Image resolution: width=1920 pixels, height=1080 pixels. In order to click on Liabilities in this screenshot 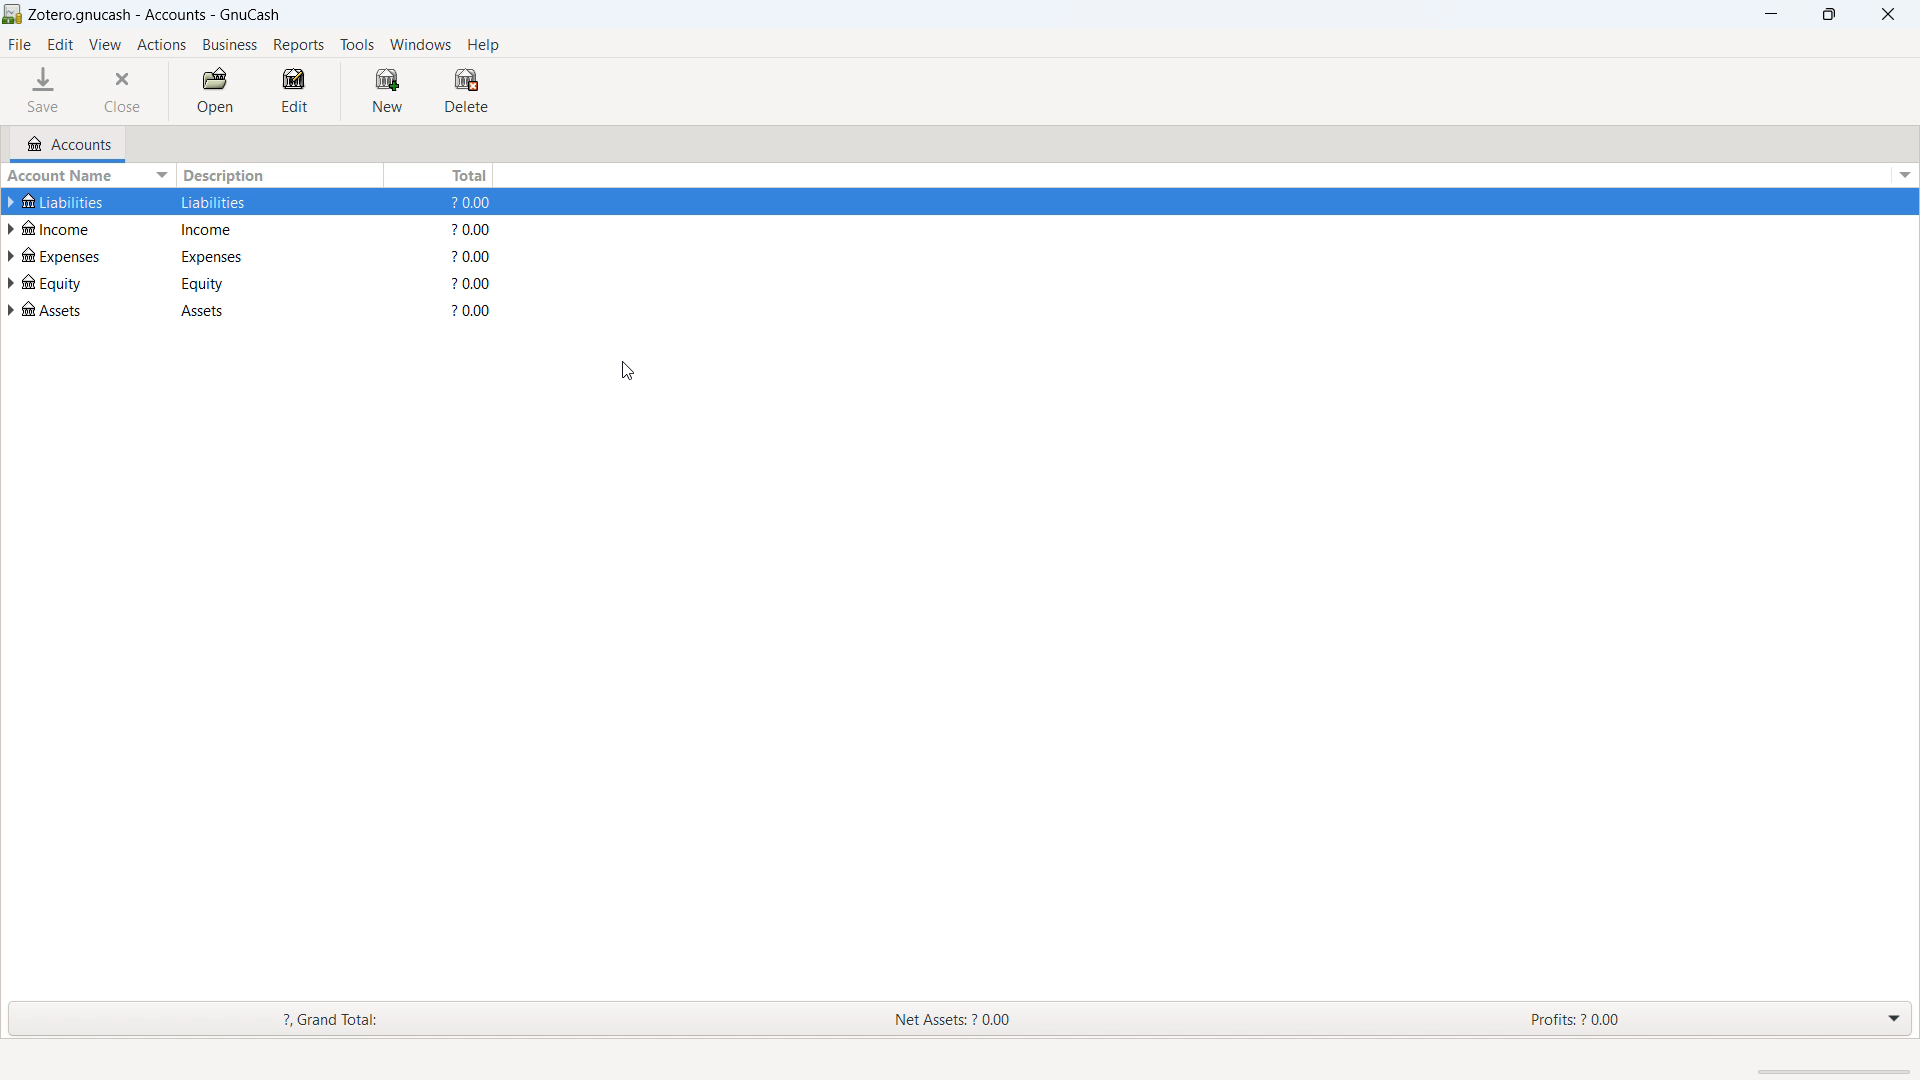, I will do `click(225, 202)`.